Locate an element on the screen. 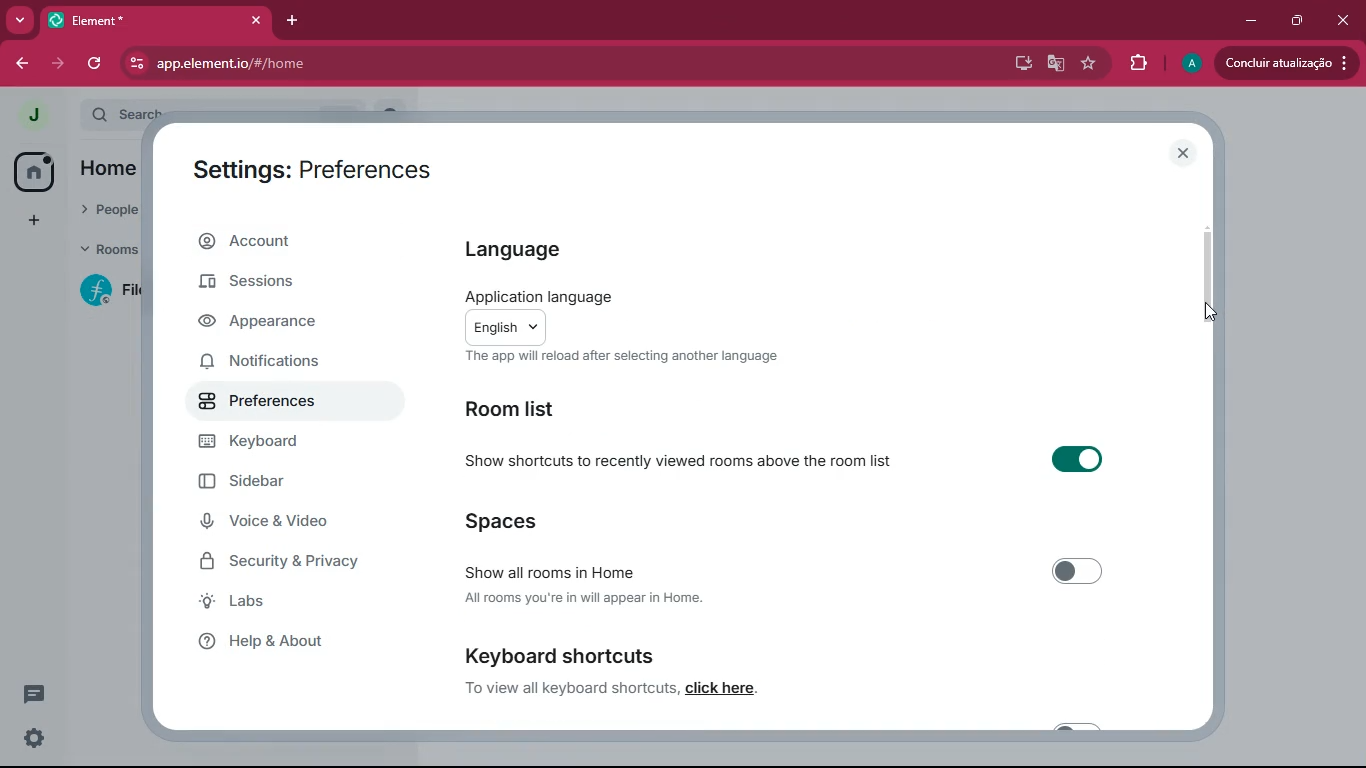  cursor is located at coordinates (1209, 317).